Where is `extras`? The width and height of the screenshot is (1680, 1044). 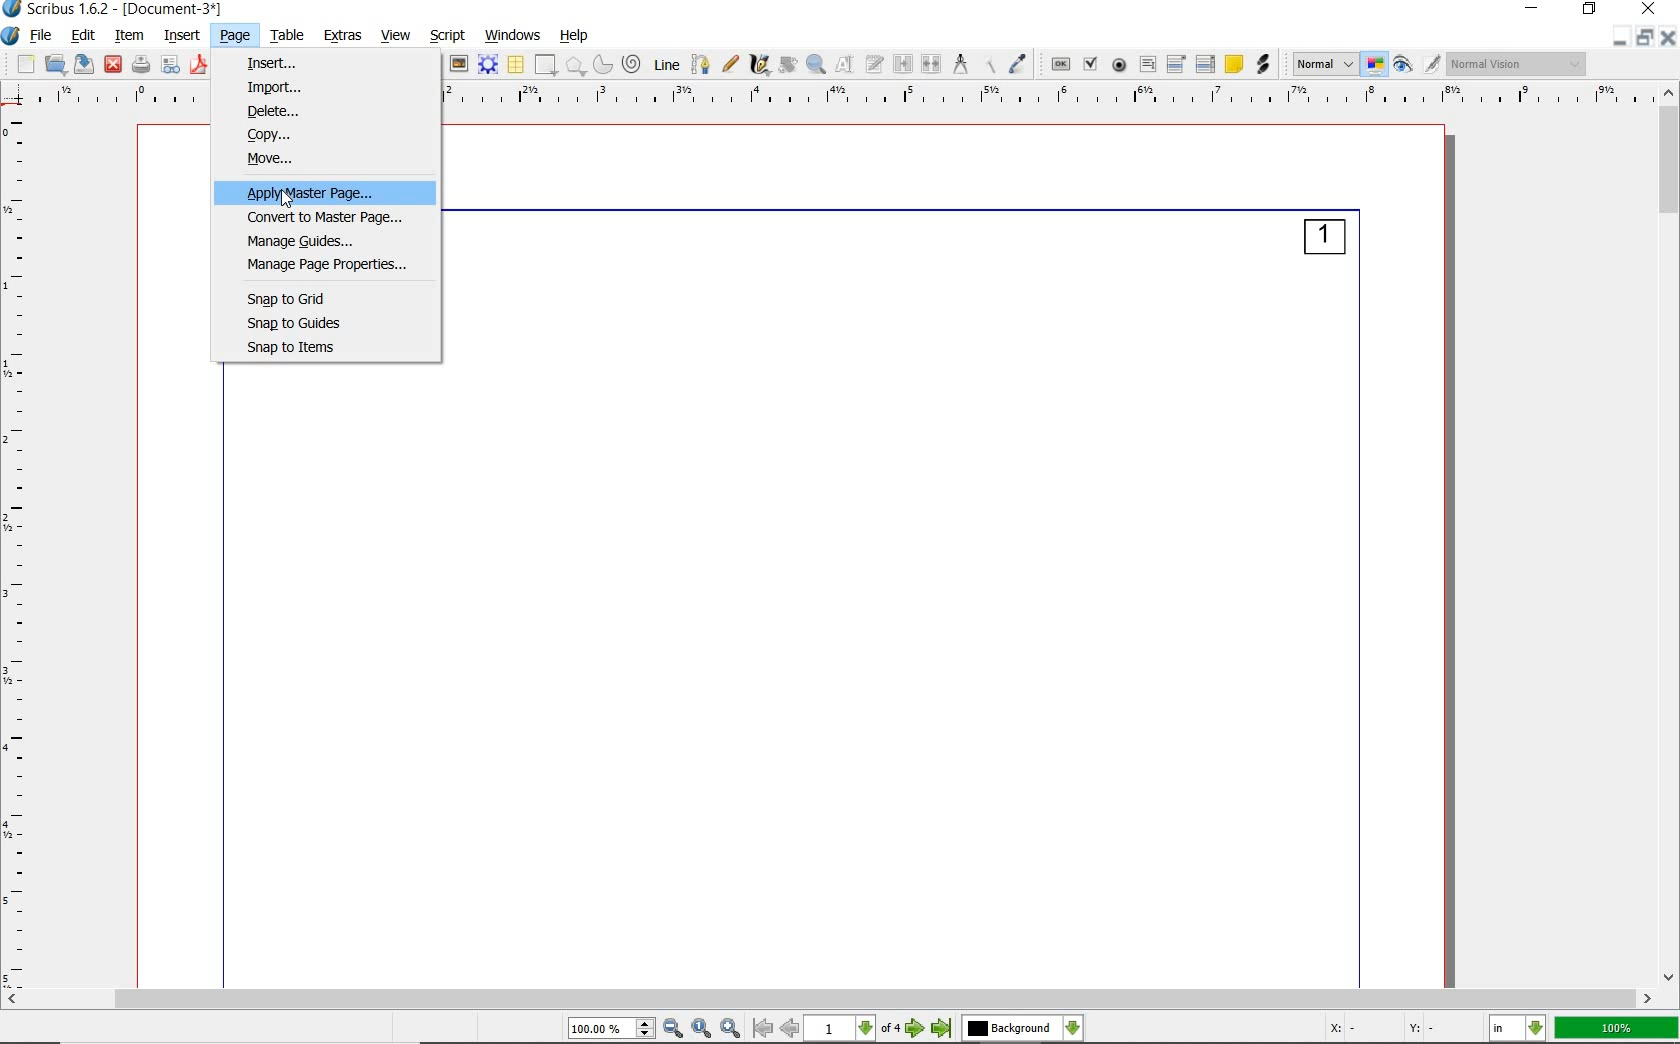 extras is located at coordinates (345, 36).